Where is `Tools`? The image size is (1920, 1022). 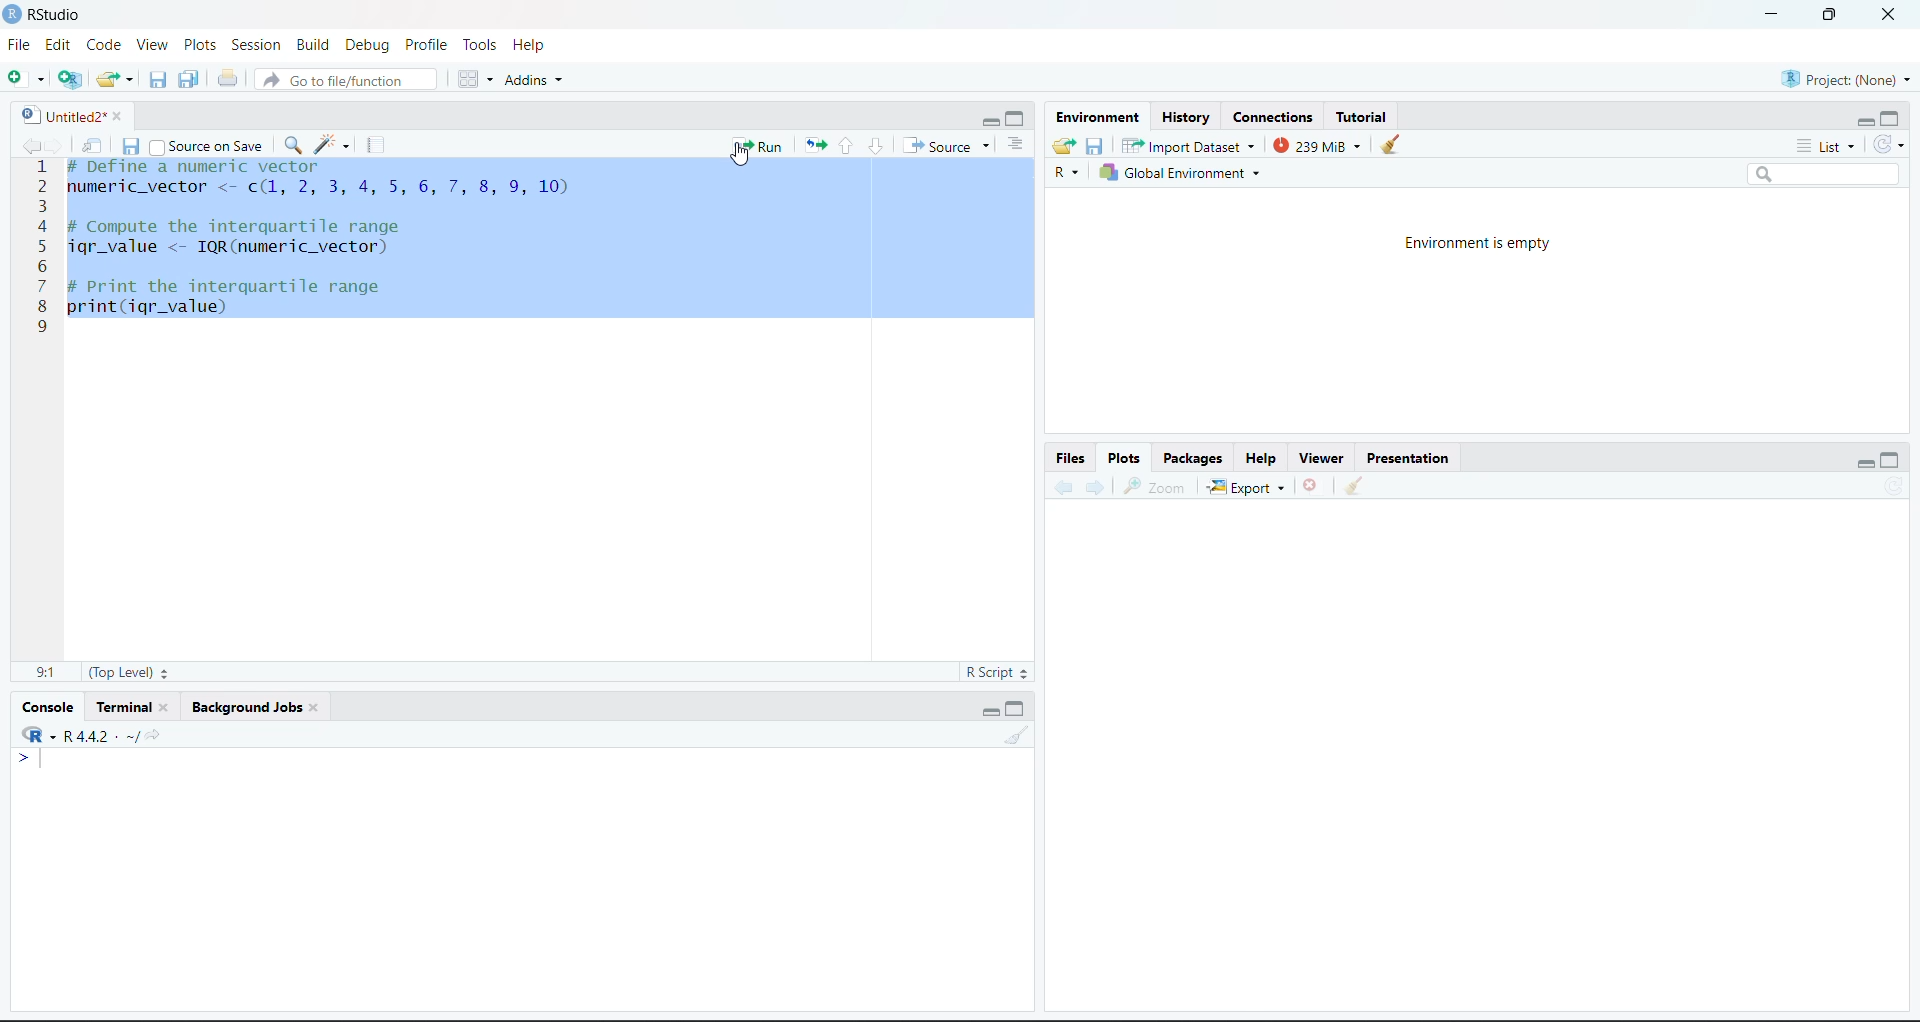
Tools is located at coordinates (479, 44).